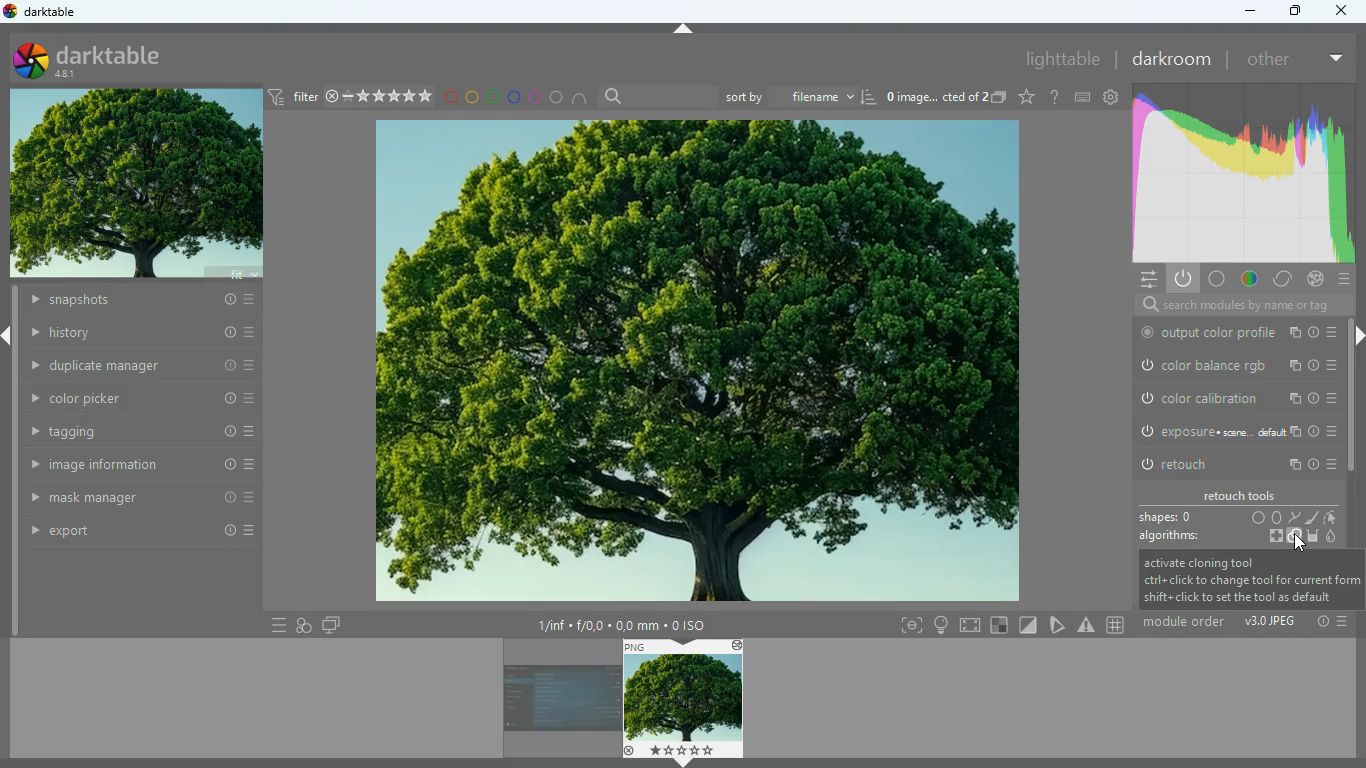 This screenshot has height=768, width=1366. I want to click on red, so click(449, 98).